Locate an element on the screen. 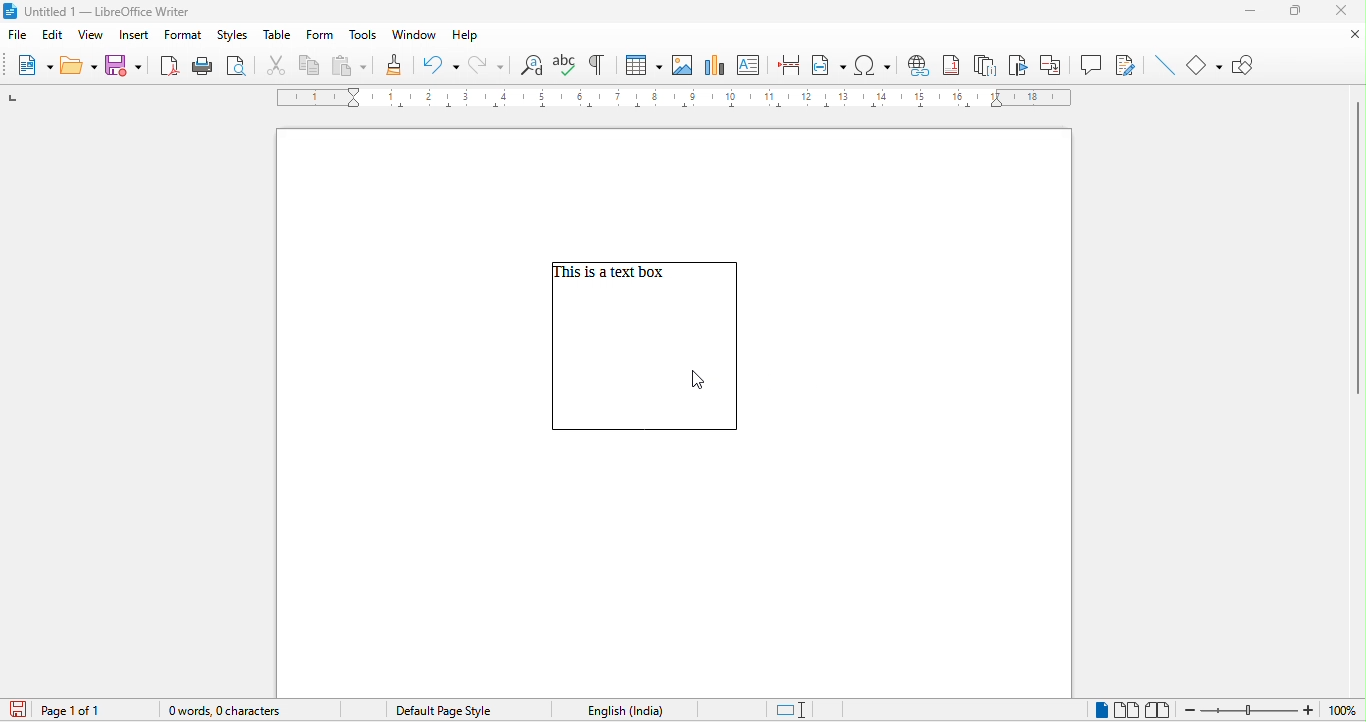 The width and height of the screenshot is (1366, 722). table is located at coordinates (643, 65).